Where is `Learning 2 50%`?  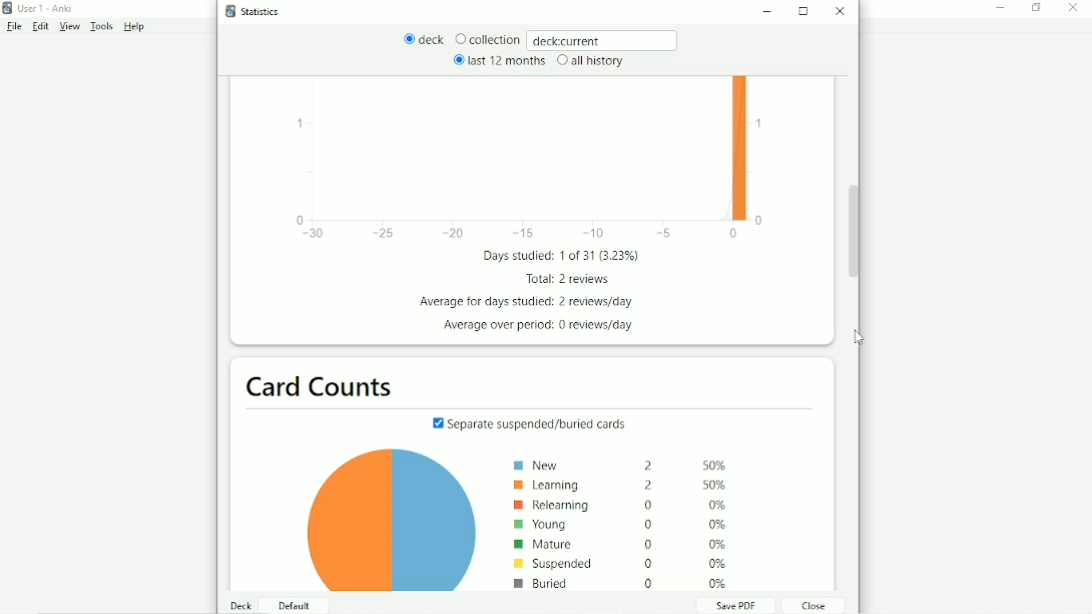 Learning 2 50% is located at coordinates (628, 485).